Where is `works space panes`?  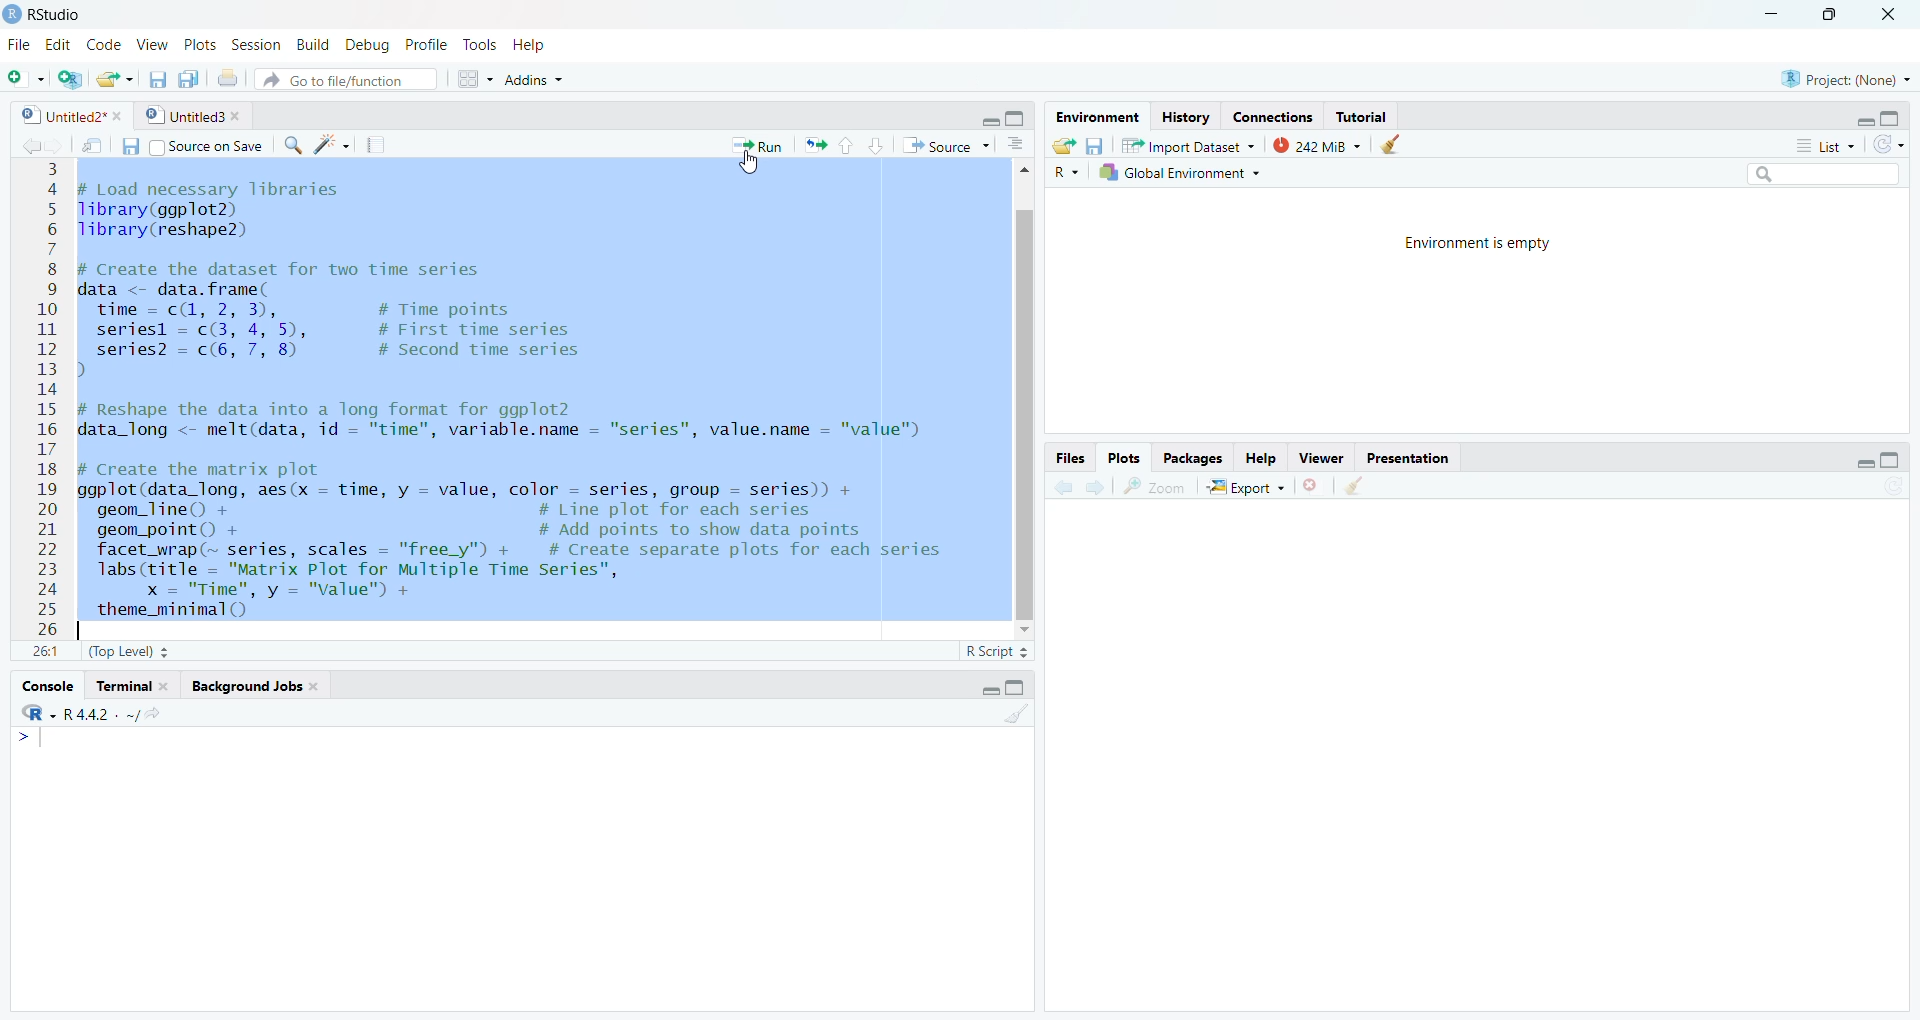
works space panes is located at coordinates (473, 79).